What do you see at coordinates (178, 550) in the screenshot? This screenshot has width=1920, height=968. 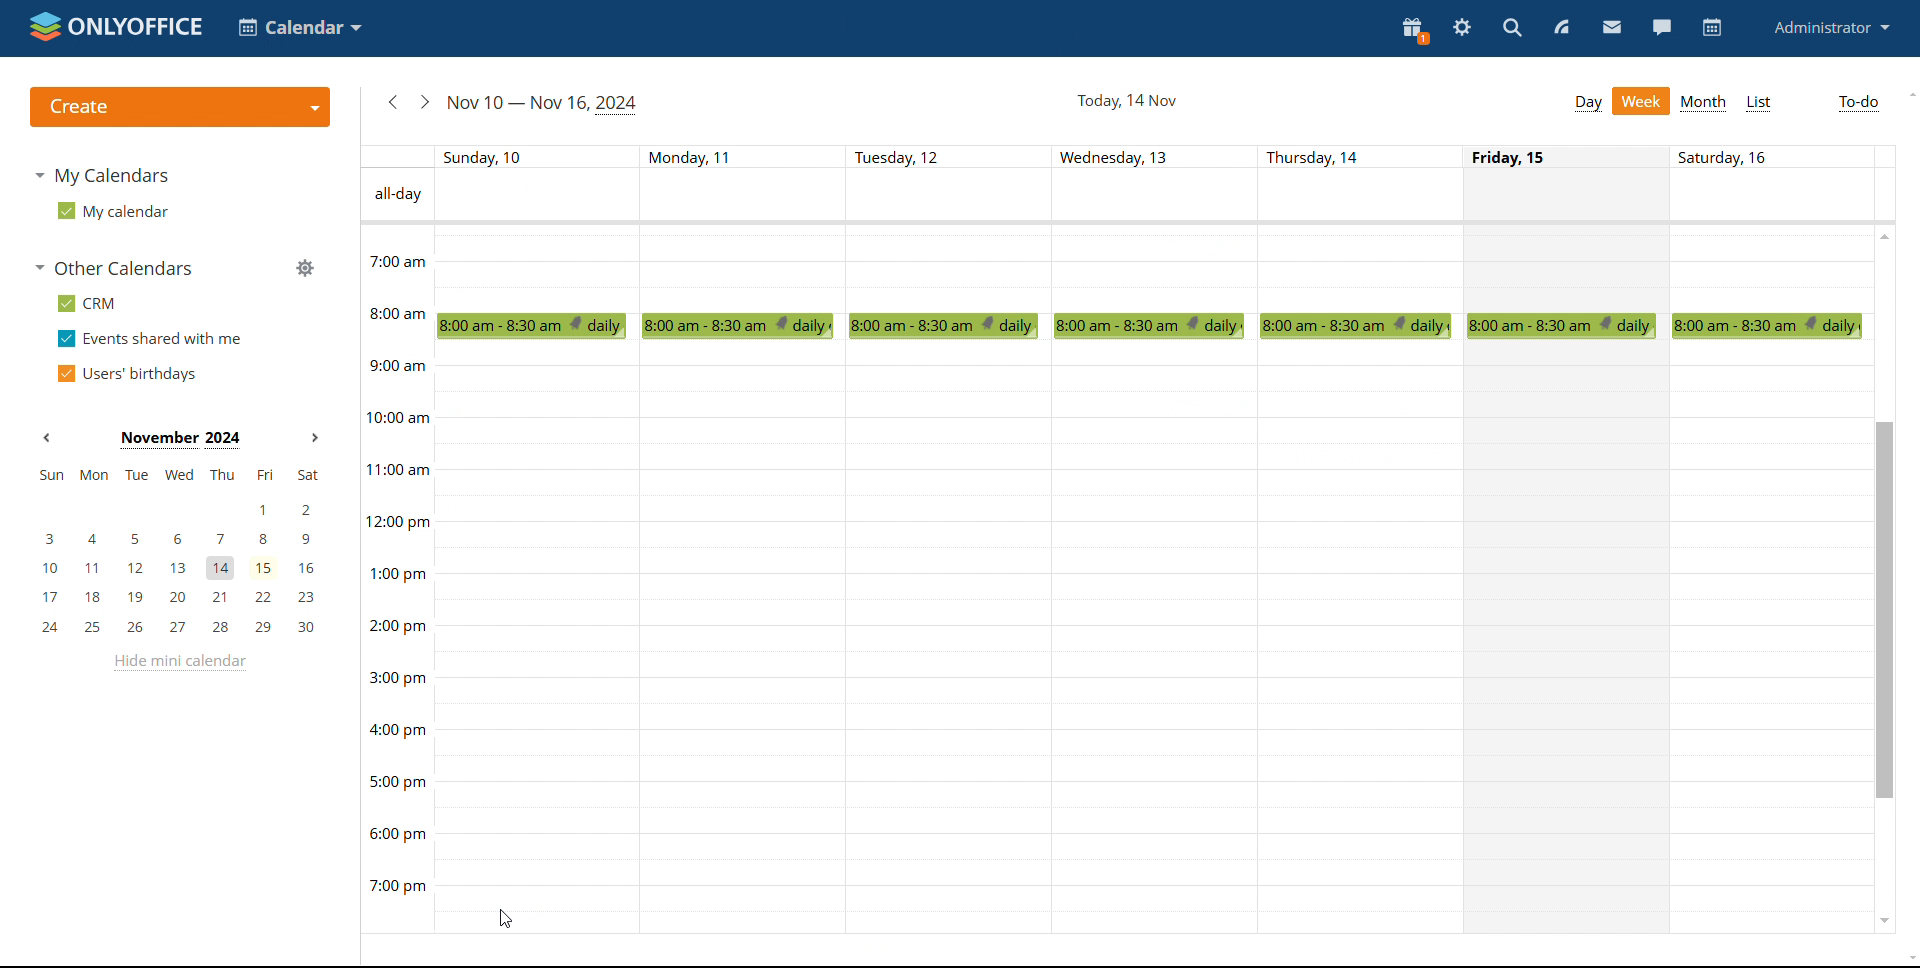 I see `mini calendar` at bounding box center [178, 550].